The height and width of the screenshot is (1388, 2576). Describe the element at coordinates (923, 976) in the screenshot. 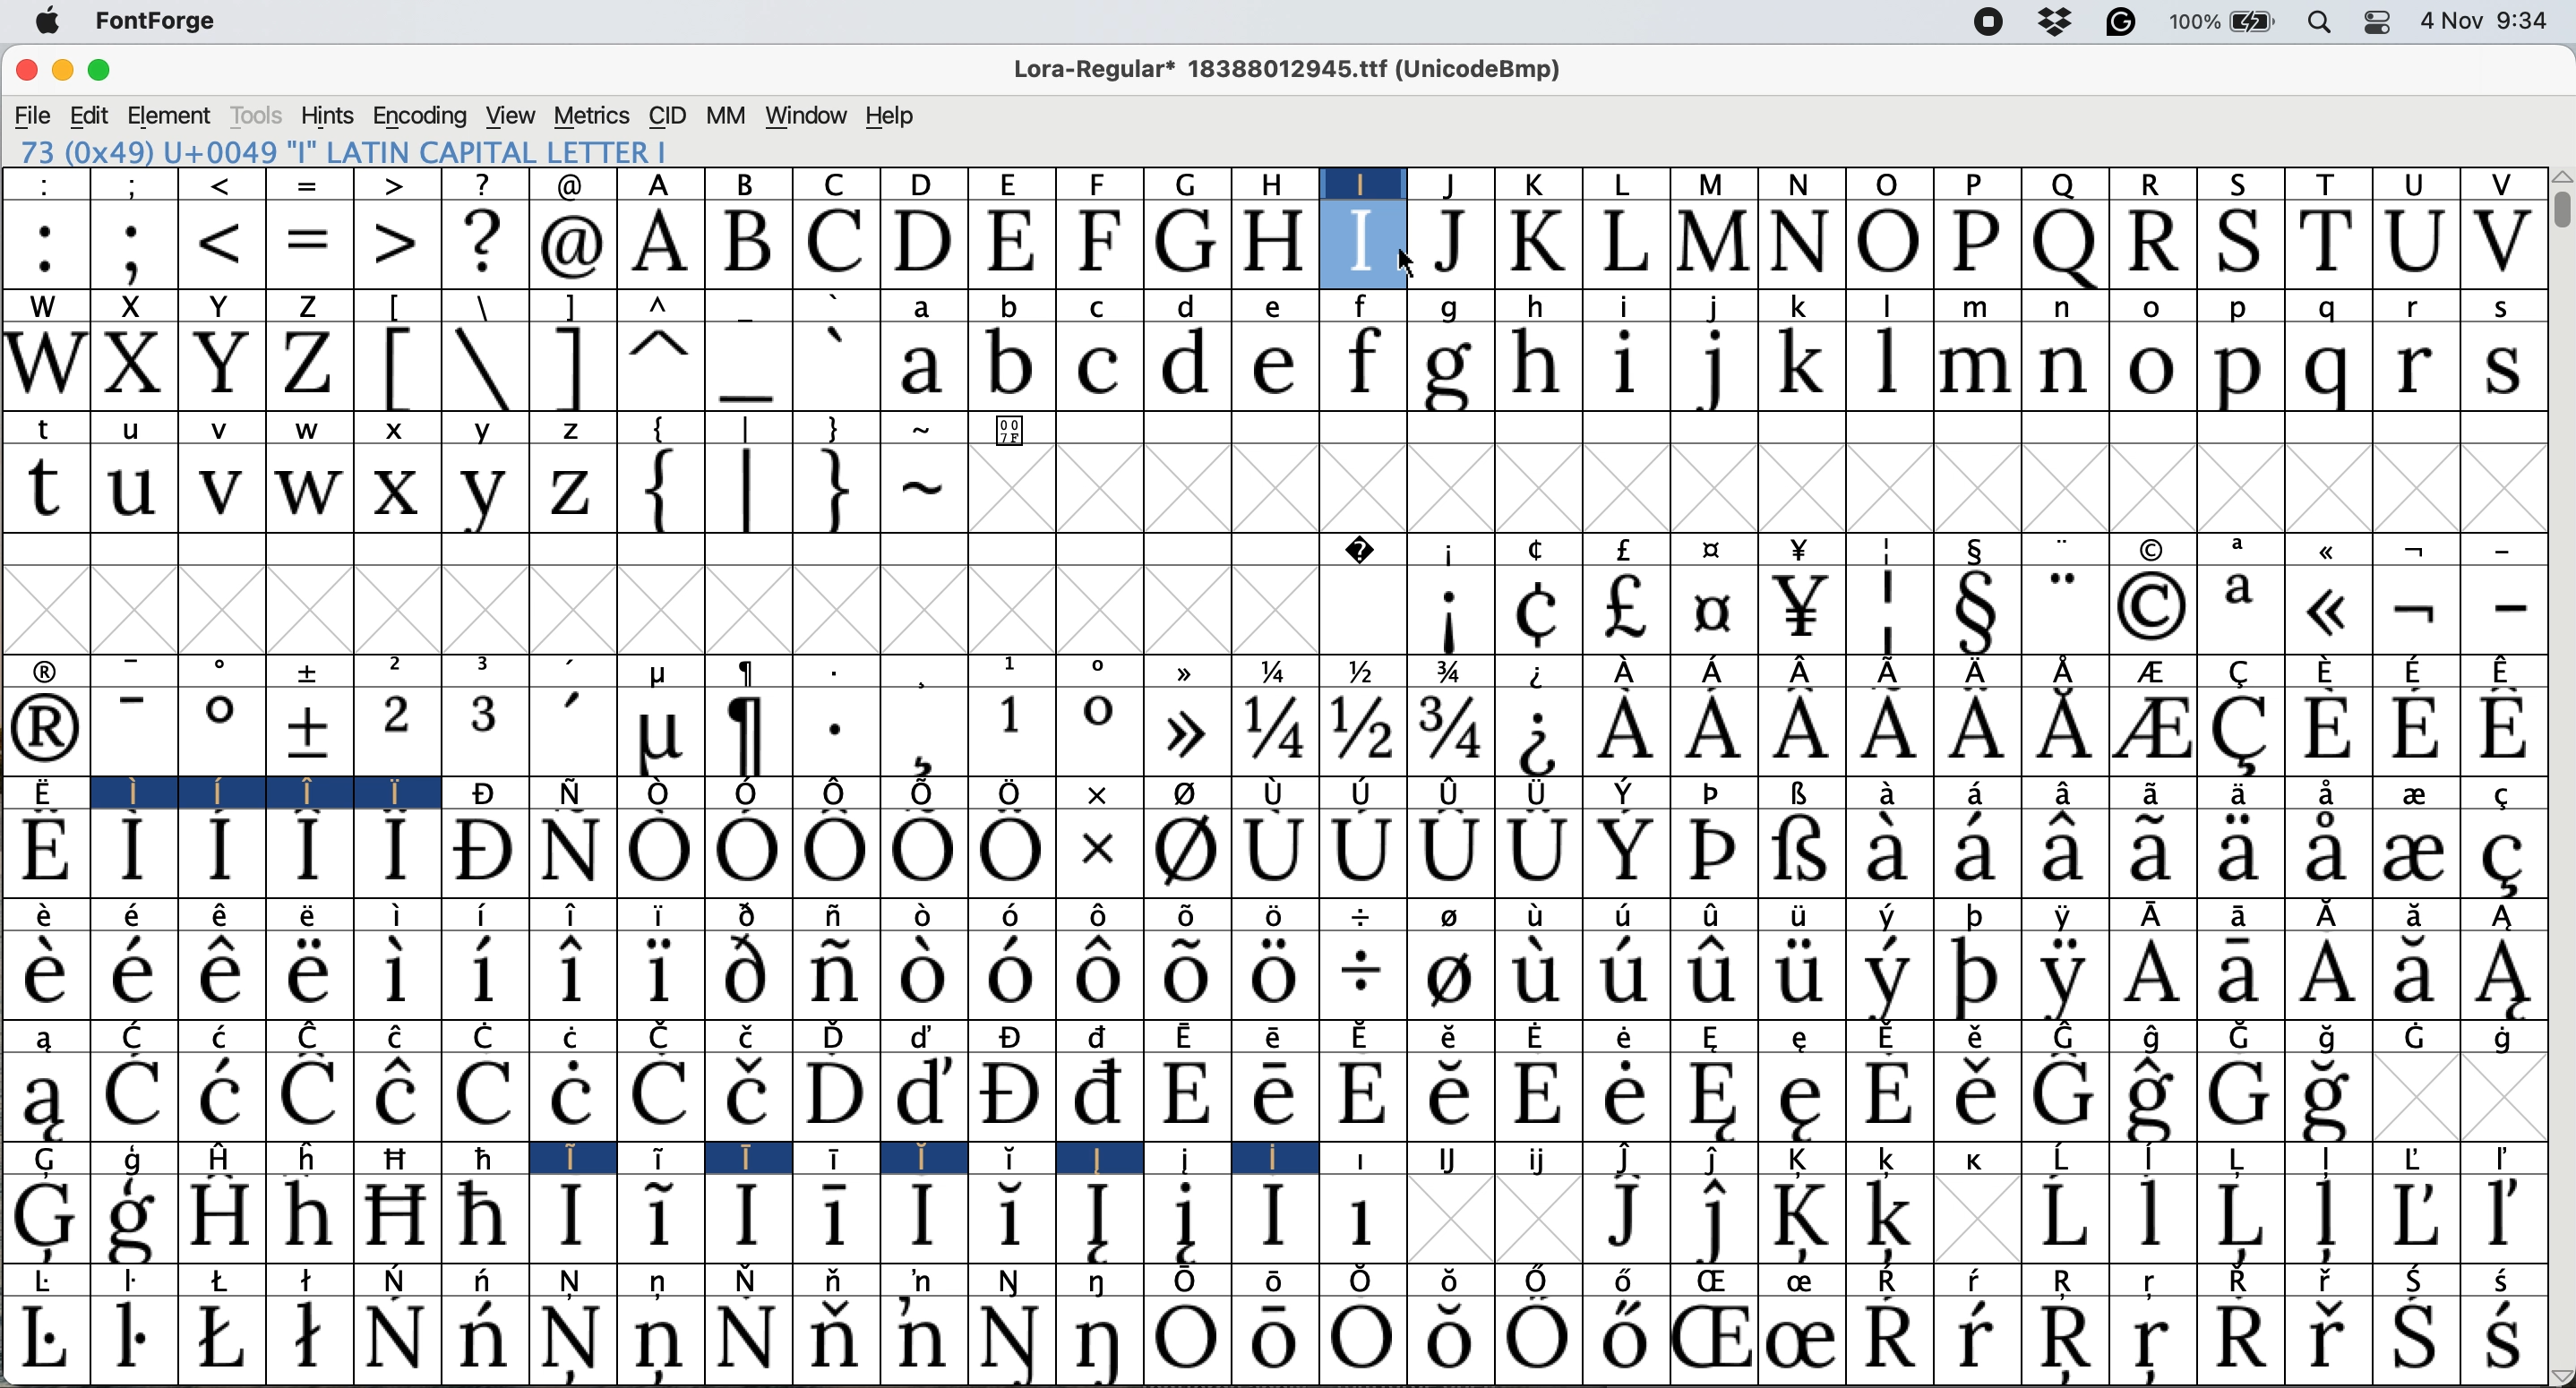

I see `Symbol` at that location.